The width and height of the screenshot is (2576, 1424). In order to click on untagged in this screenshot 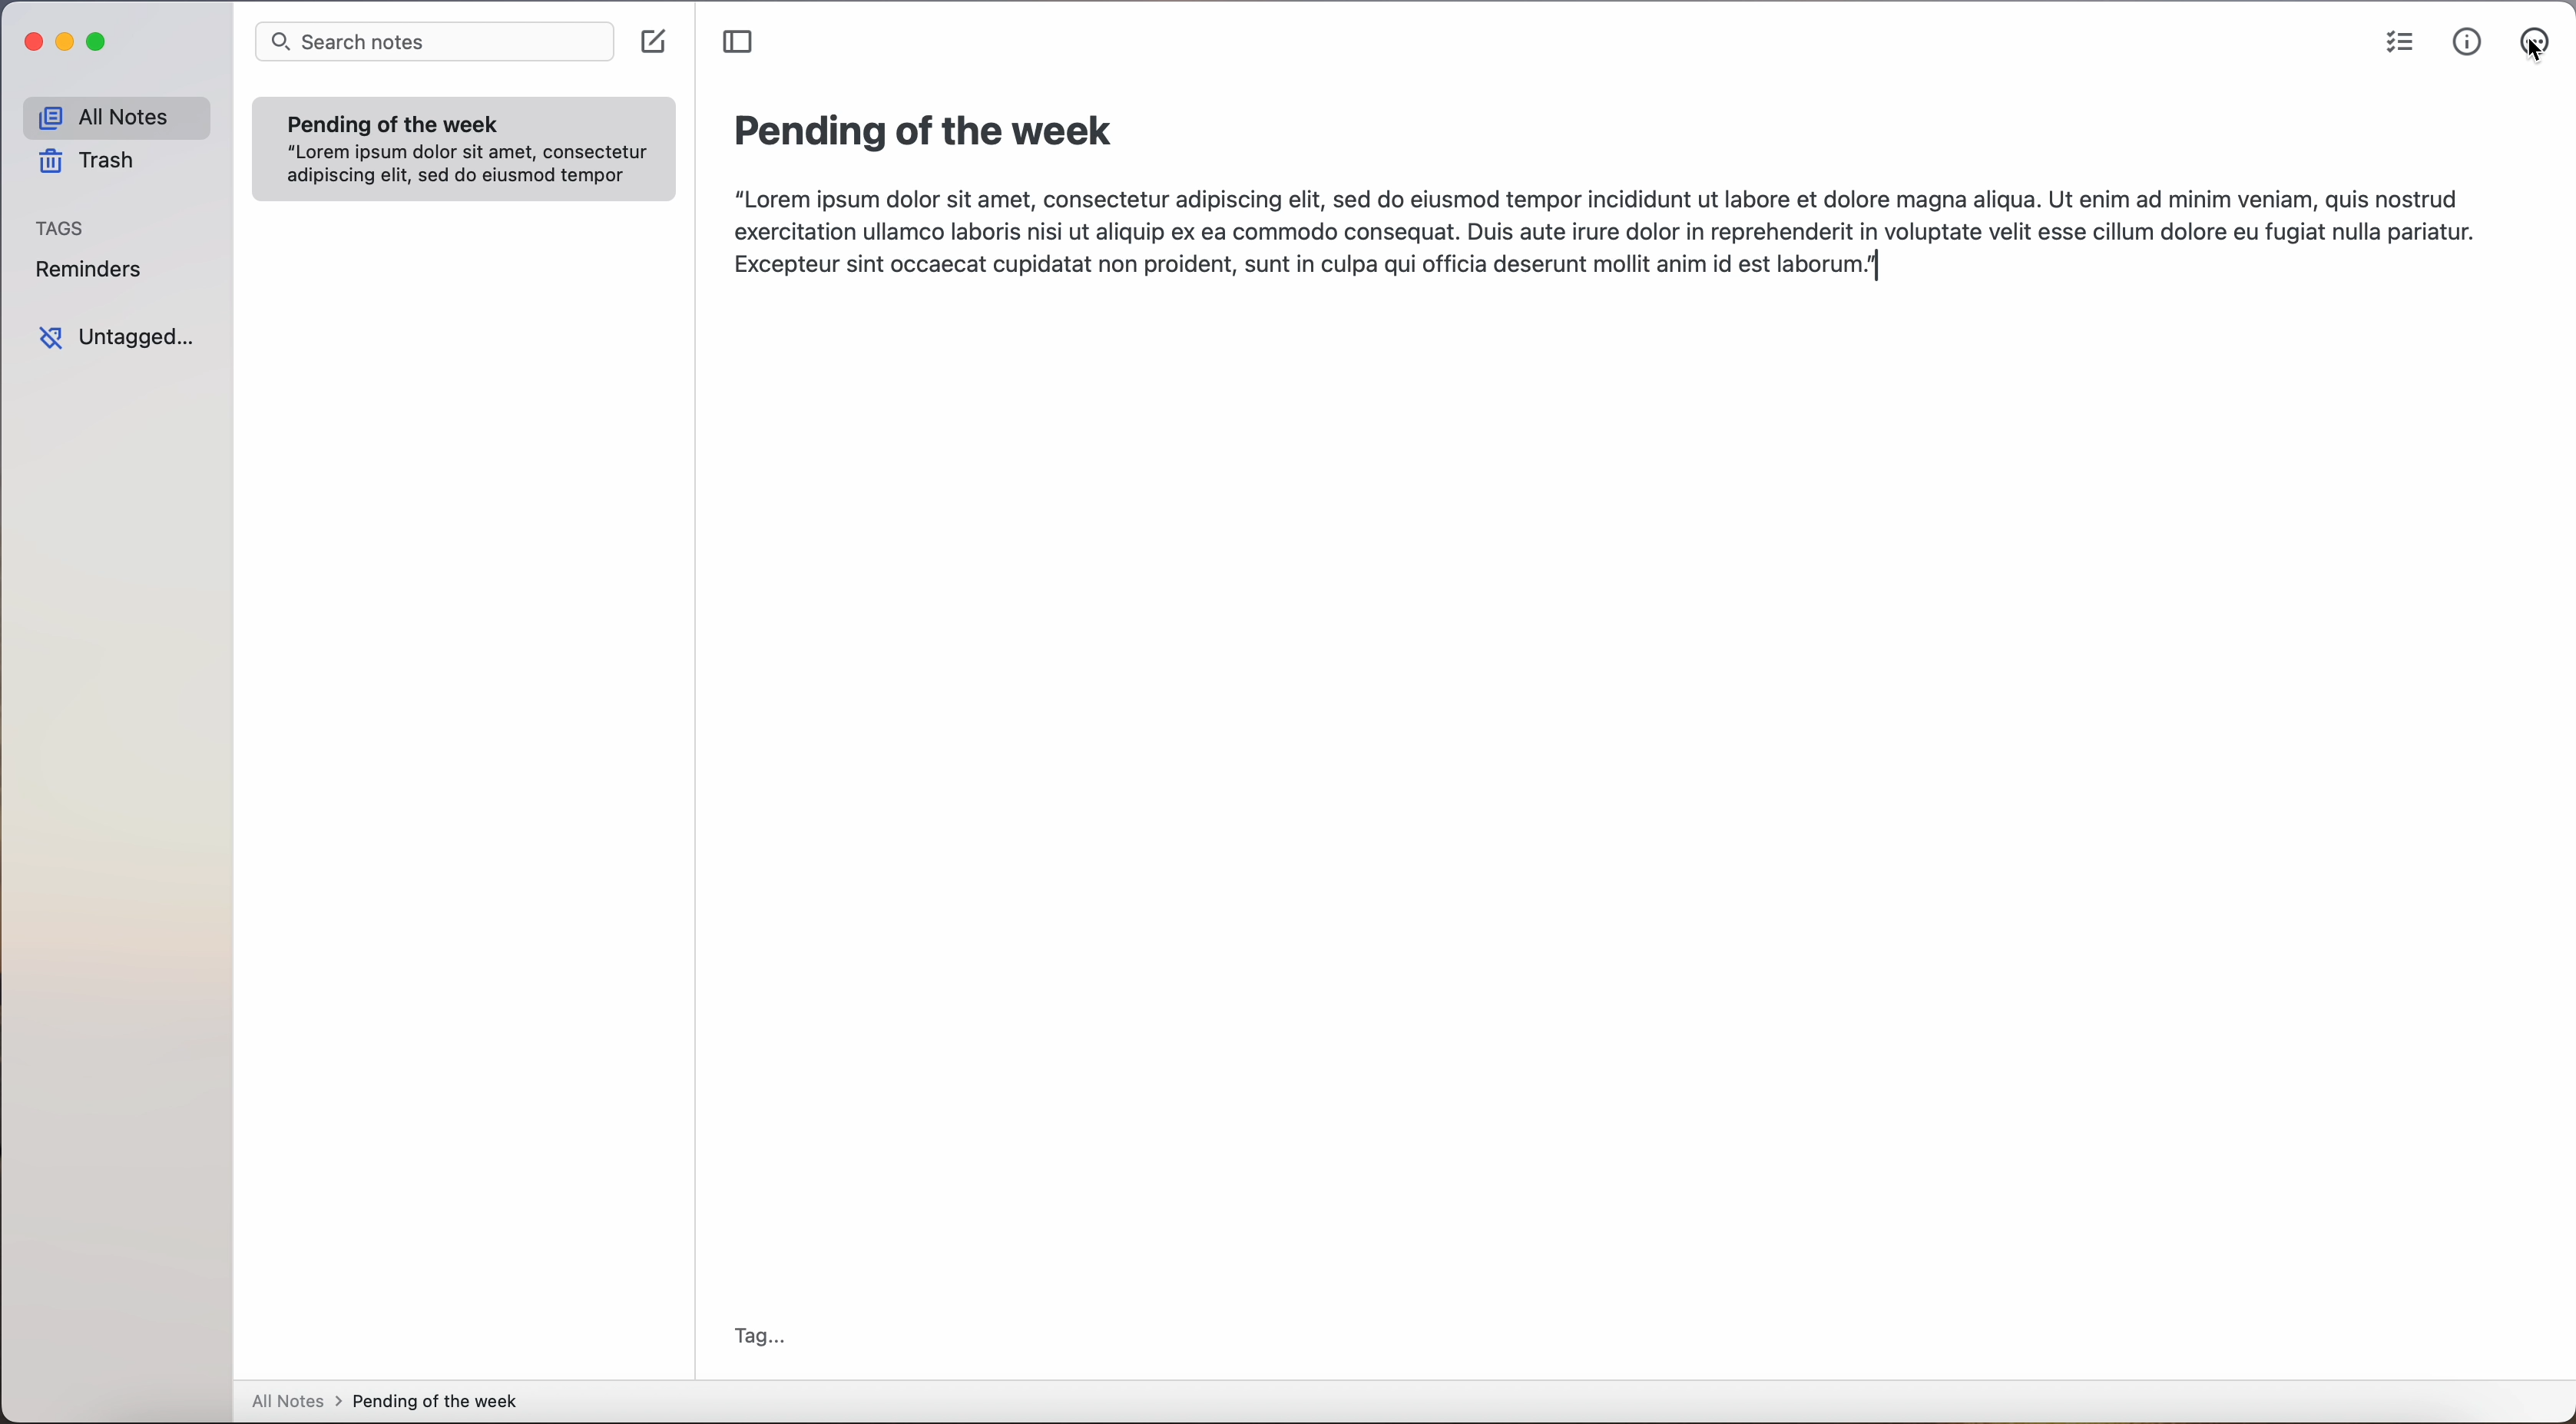, I will do `click(121, 340)`.